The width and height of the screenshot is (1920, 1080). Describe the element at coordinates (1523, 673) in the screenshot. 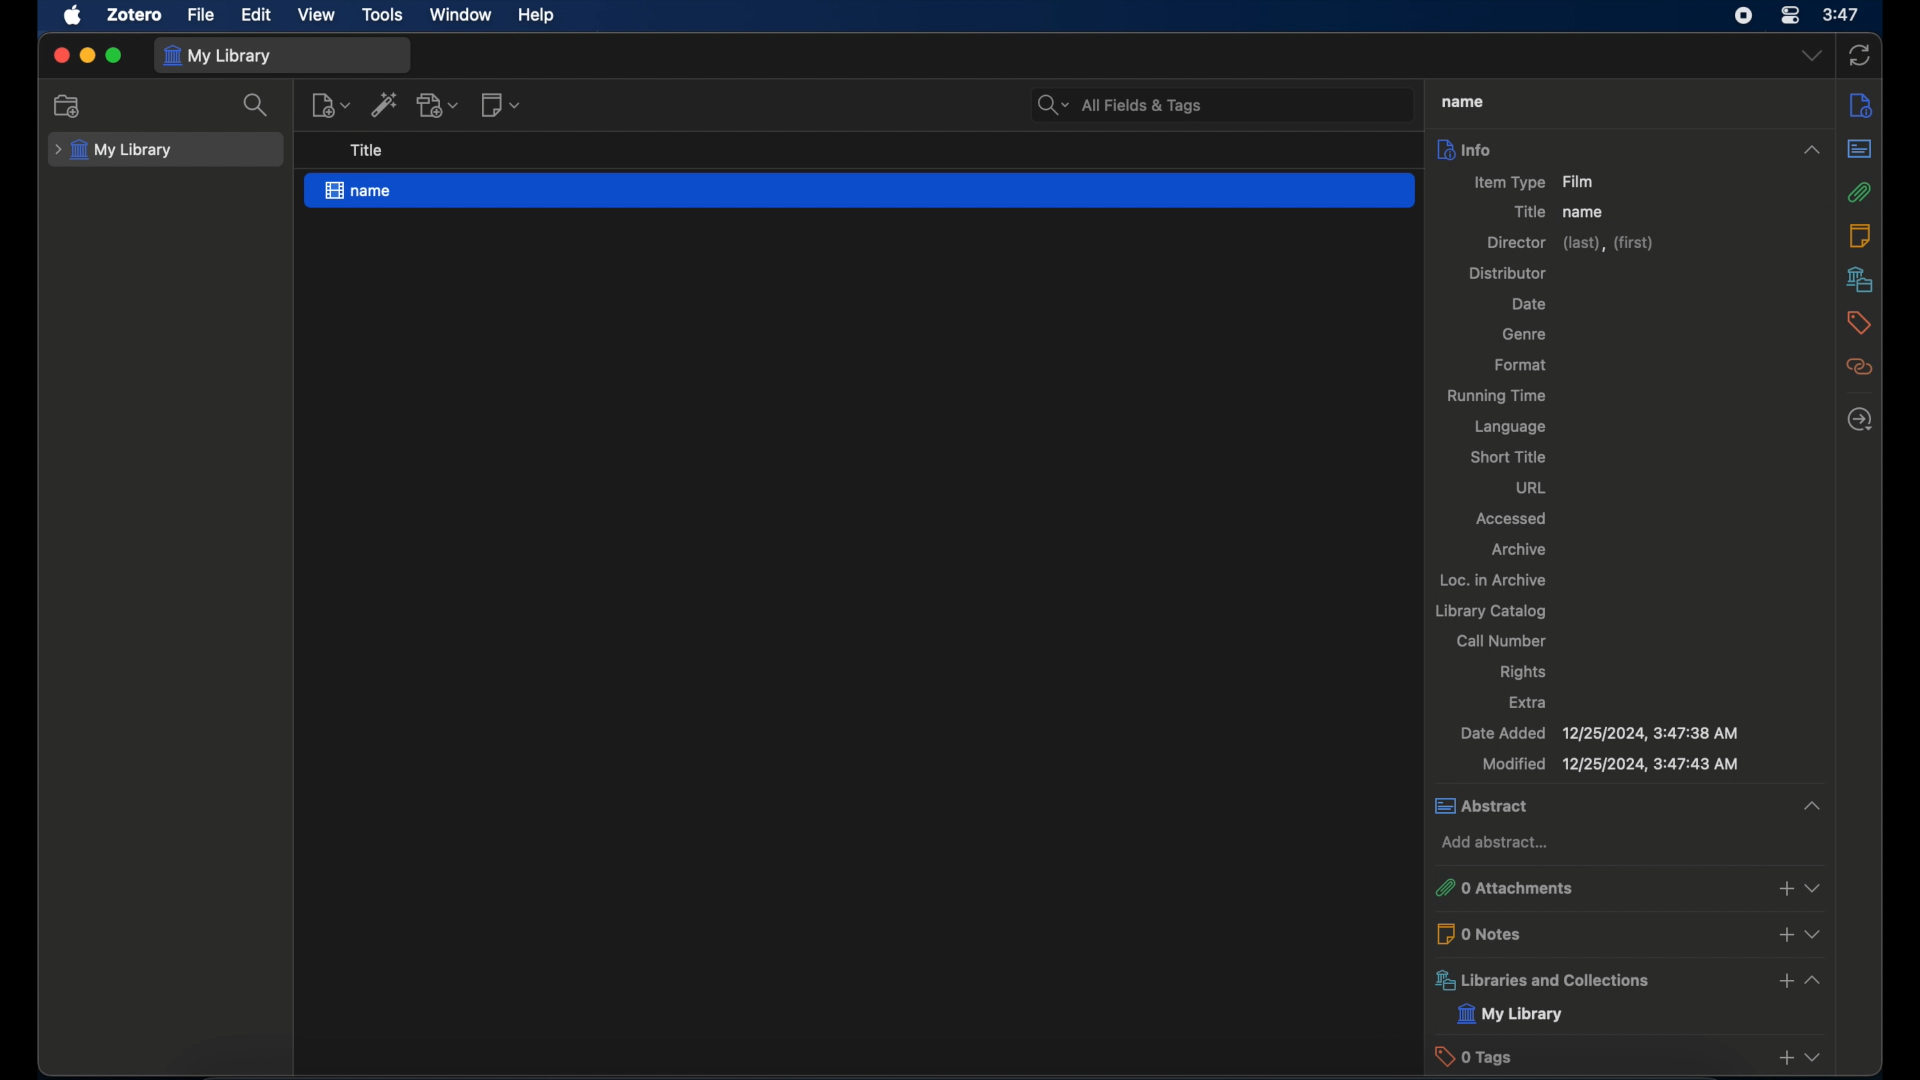

I see `rights` at that location.